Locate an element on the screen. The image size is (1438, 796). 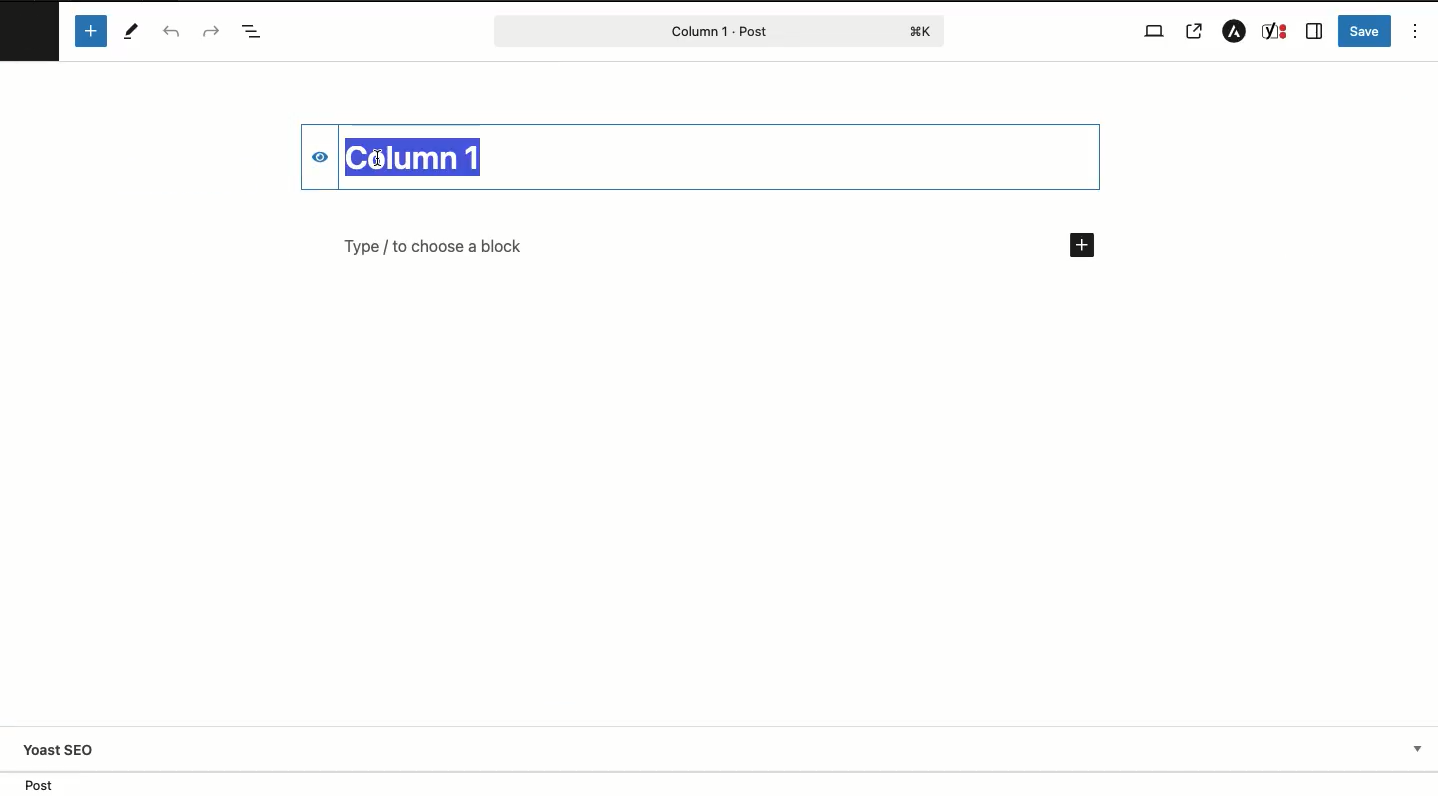
Wordpress logo is located at coordinates (30, 26).